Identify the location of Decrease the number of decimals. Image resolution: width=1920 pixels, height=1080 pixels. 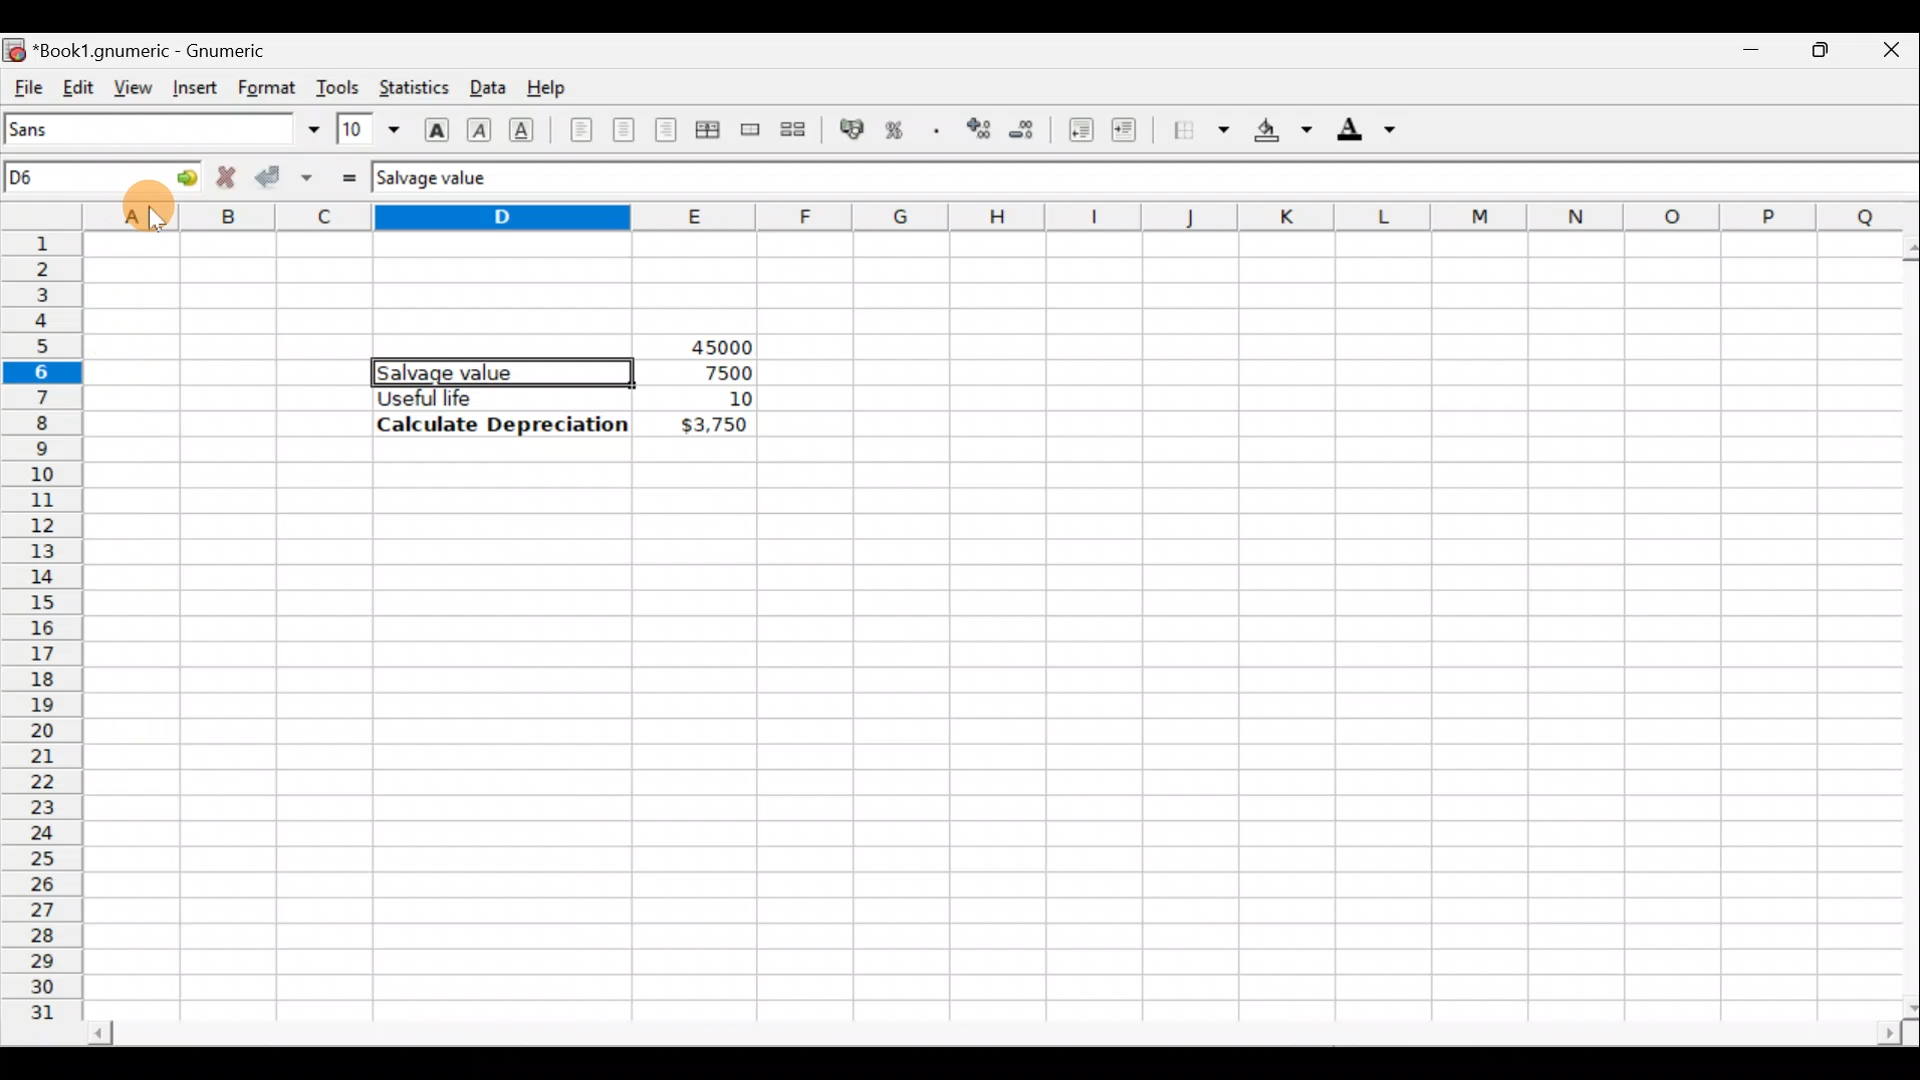
(1022, 129).